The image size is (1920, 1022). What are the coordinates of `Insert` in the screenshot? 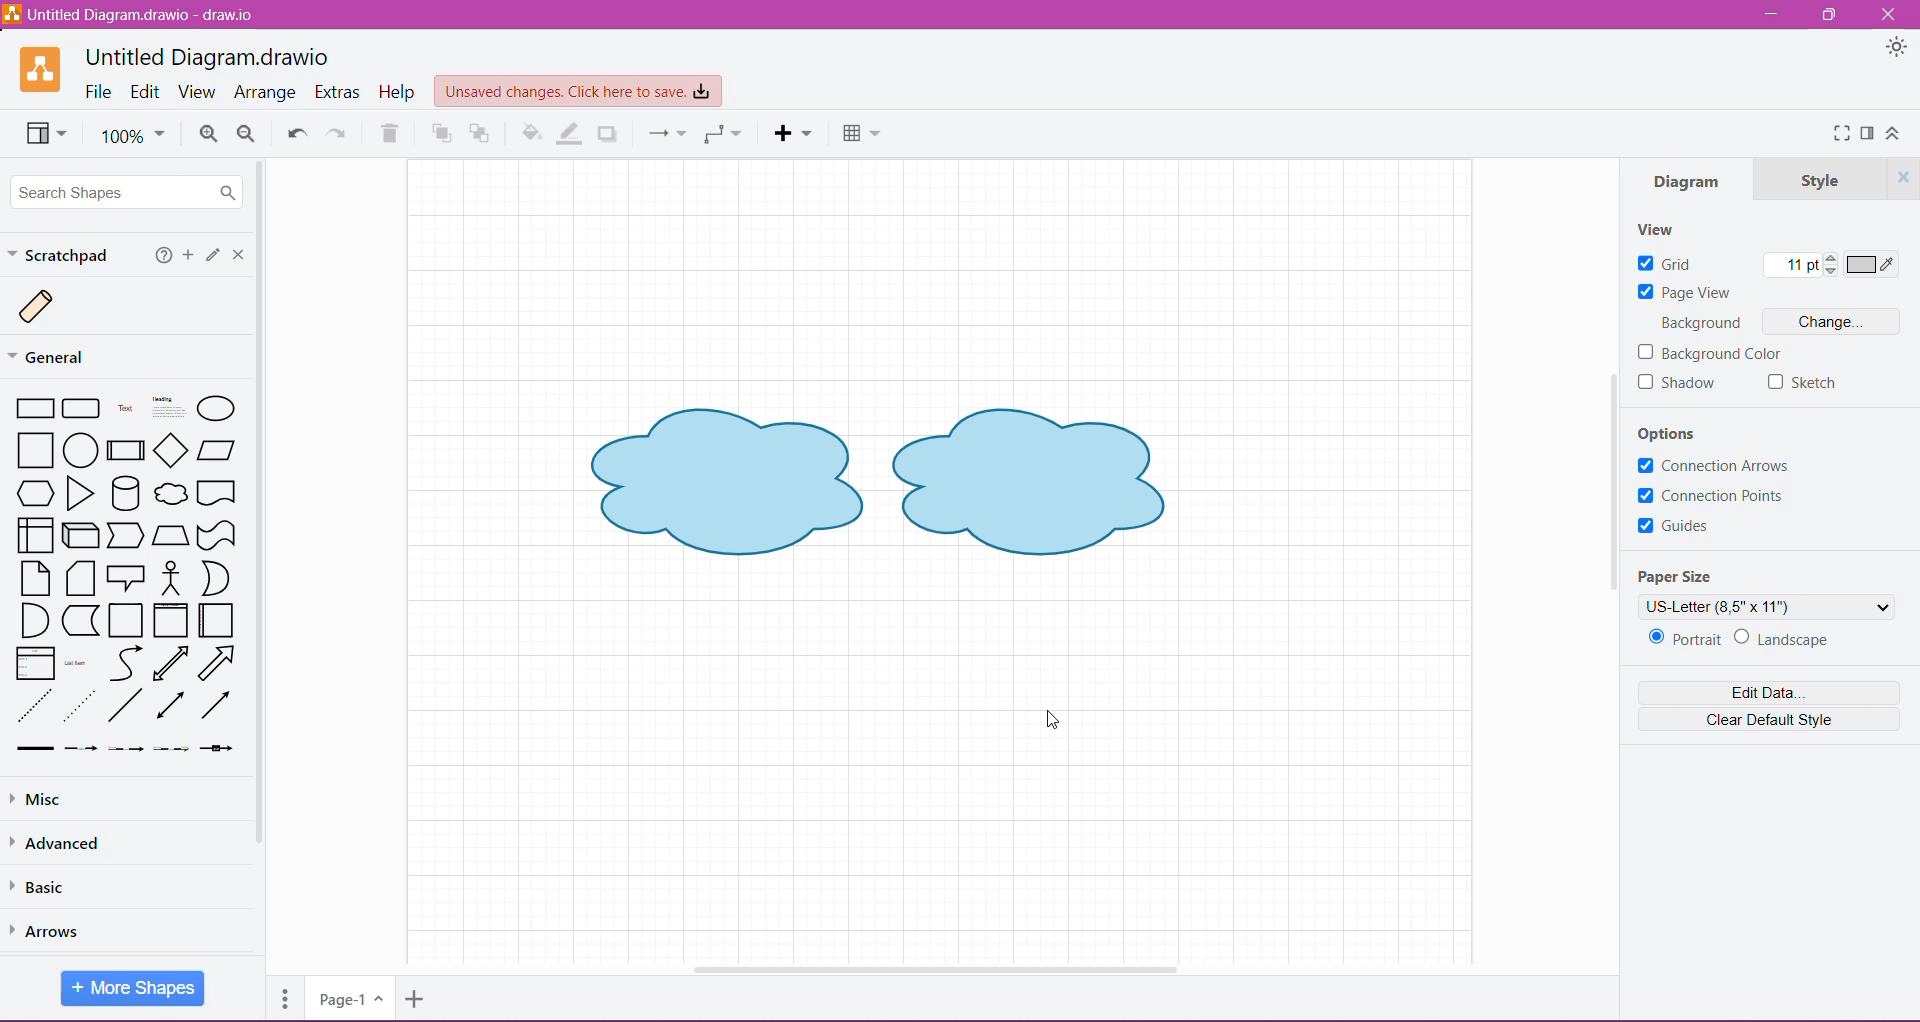 It's located at (794, 134).